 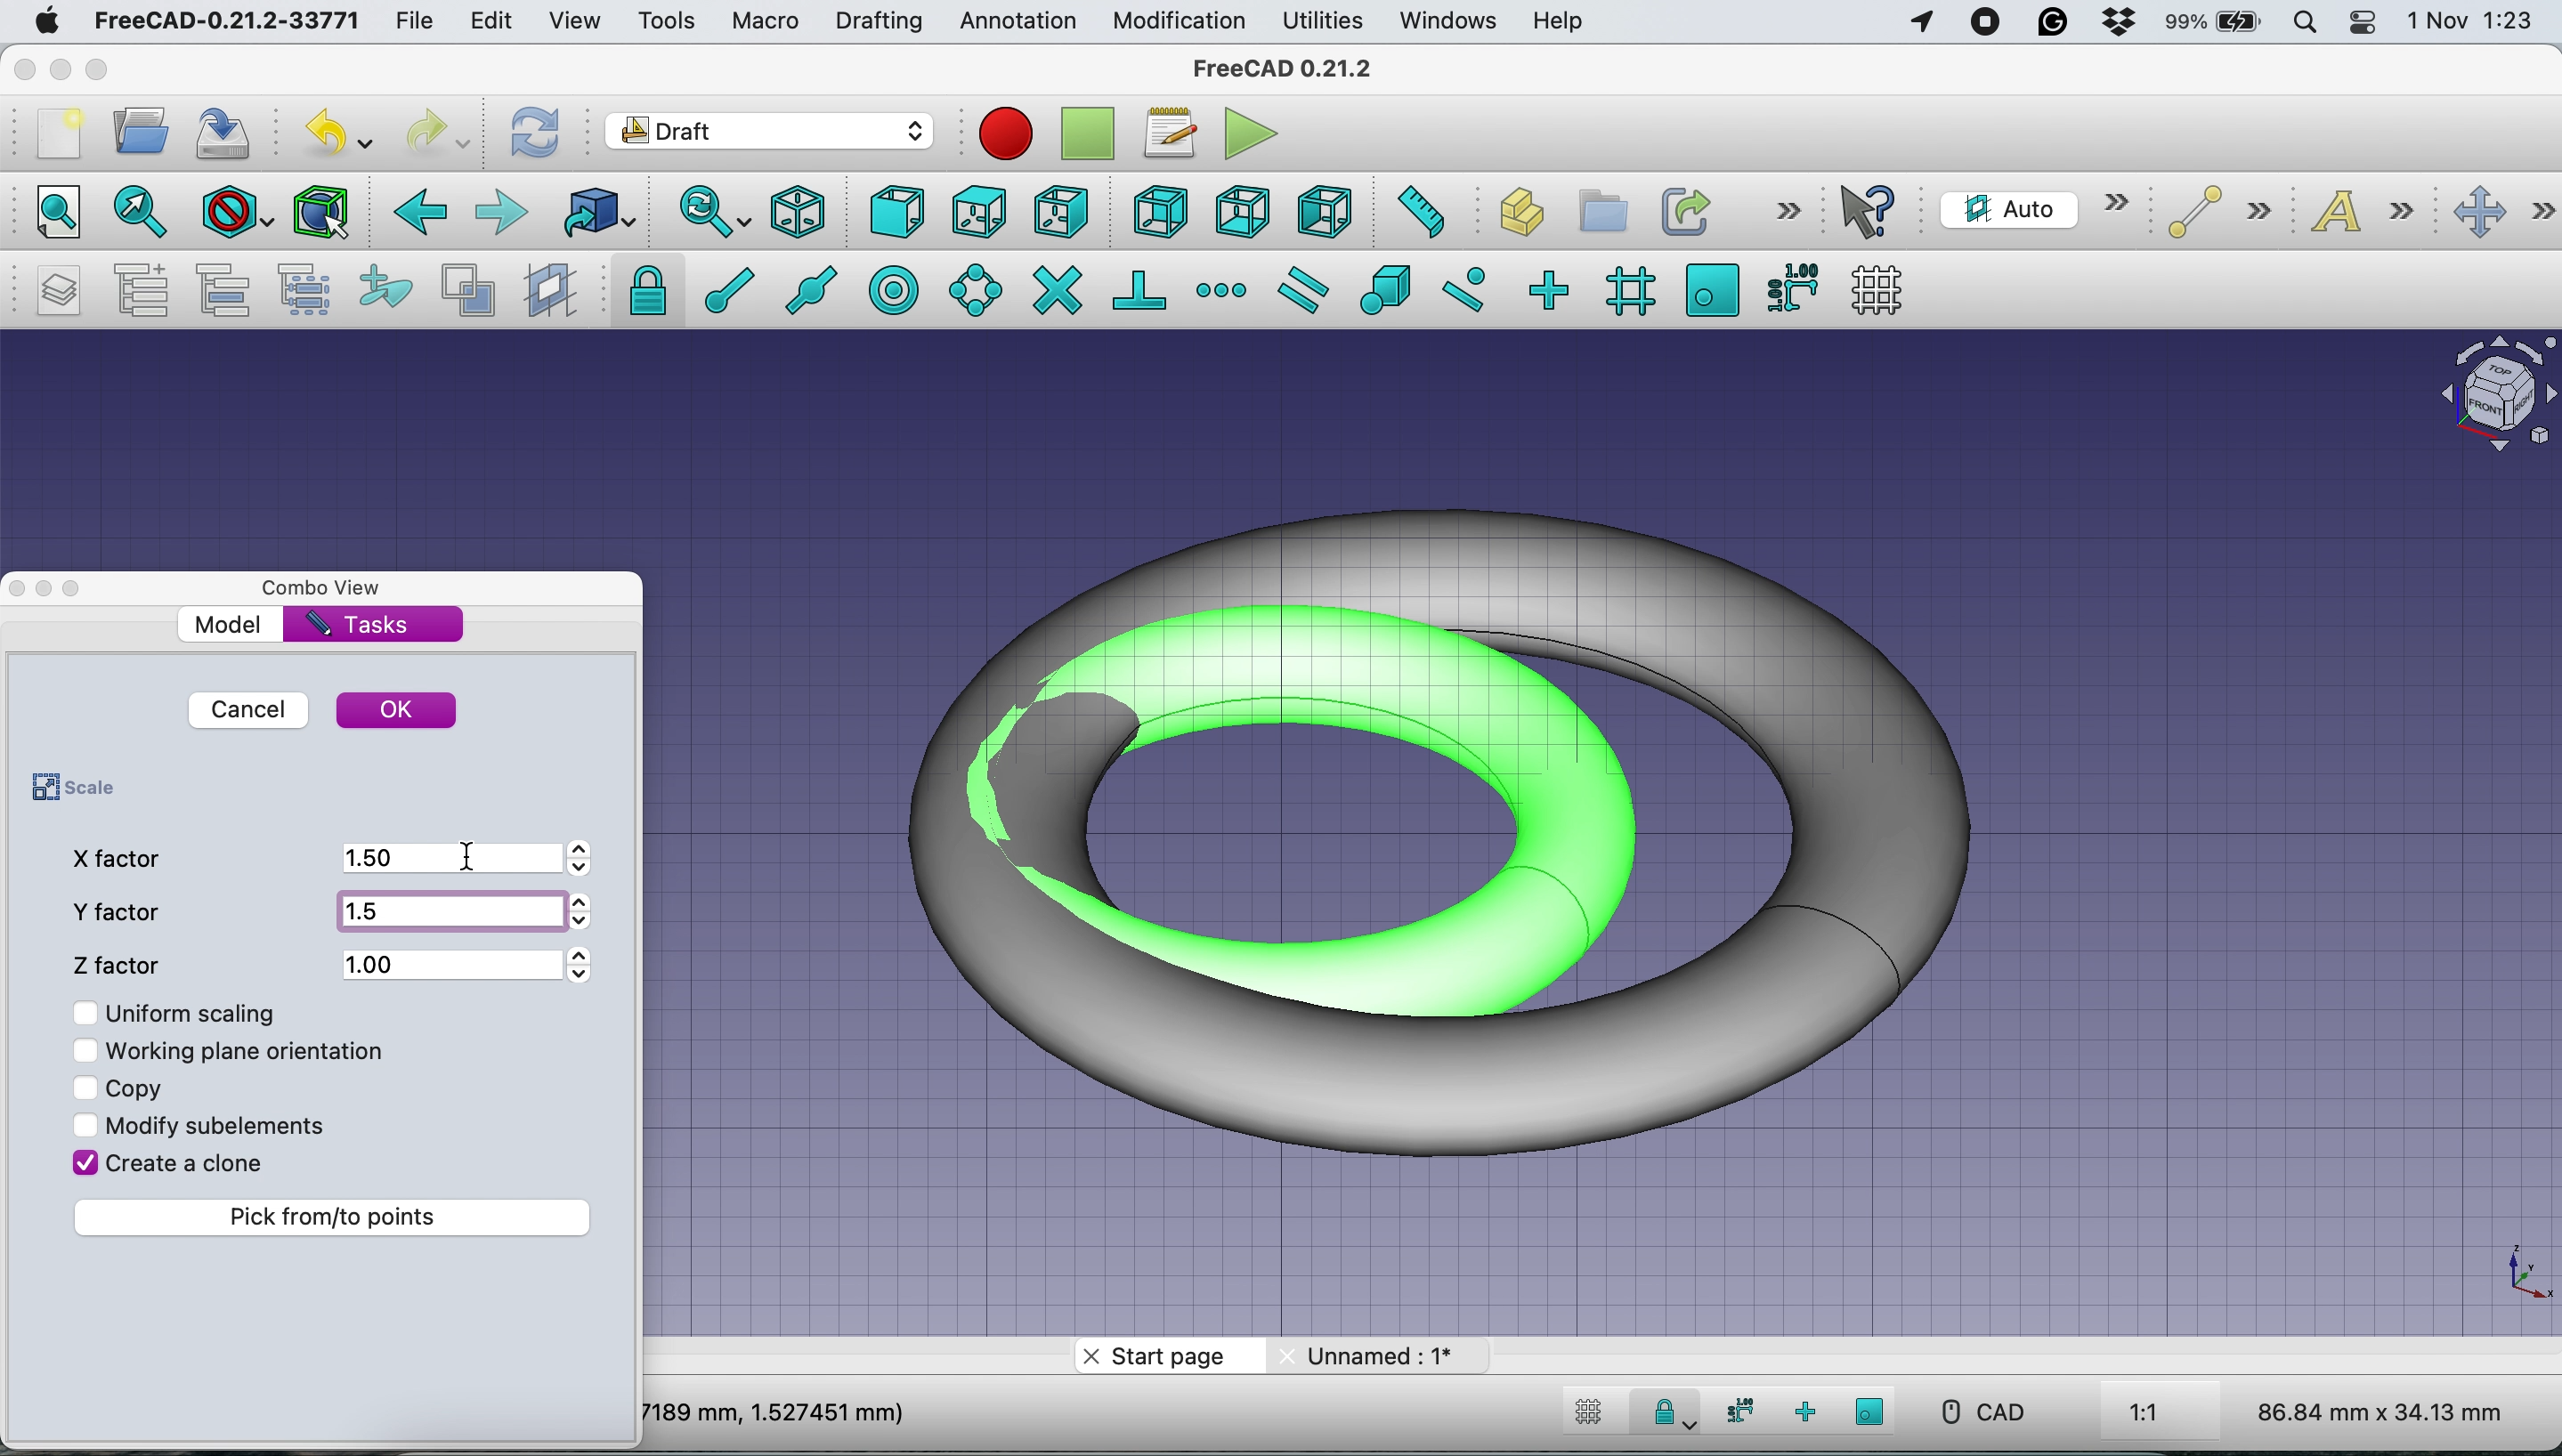 What do you see at coordinates (2167, 1414) in the screenshot?
I see `1:1` at bounding box center [2167, 1414].